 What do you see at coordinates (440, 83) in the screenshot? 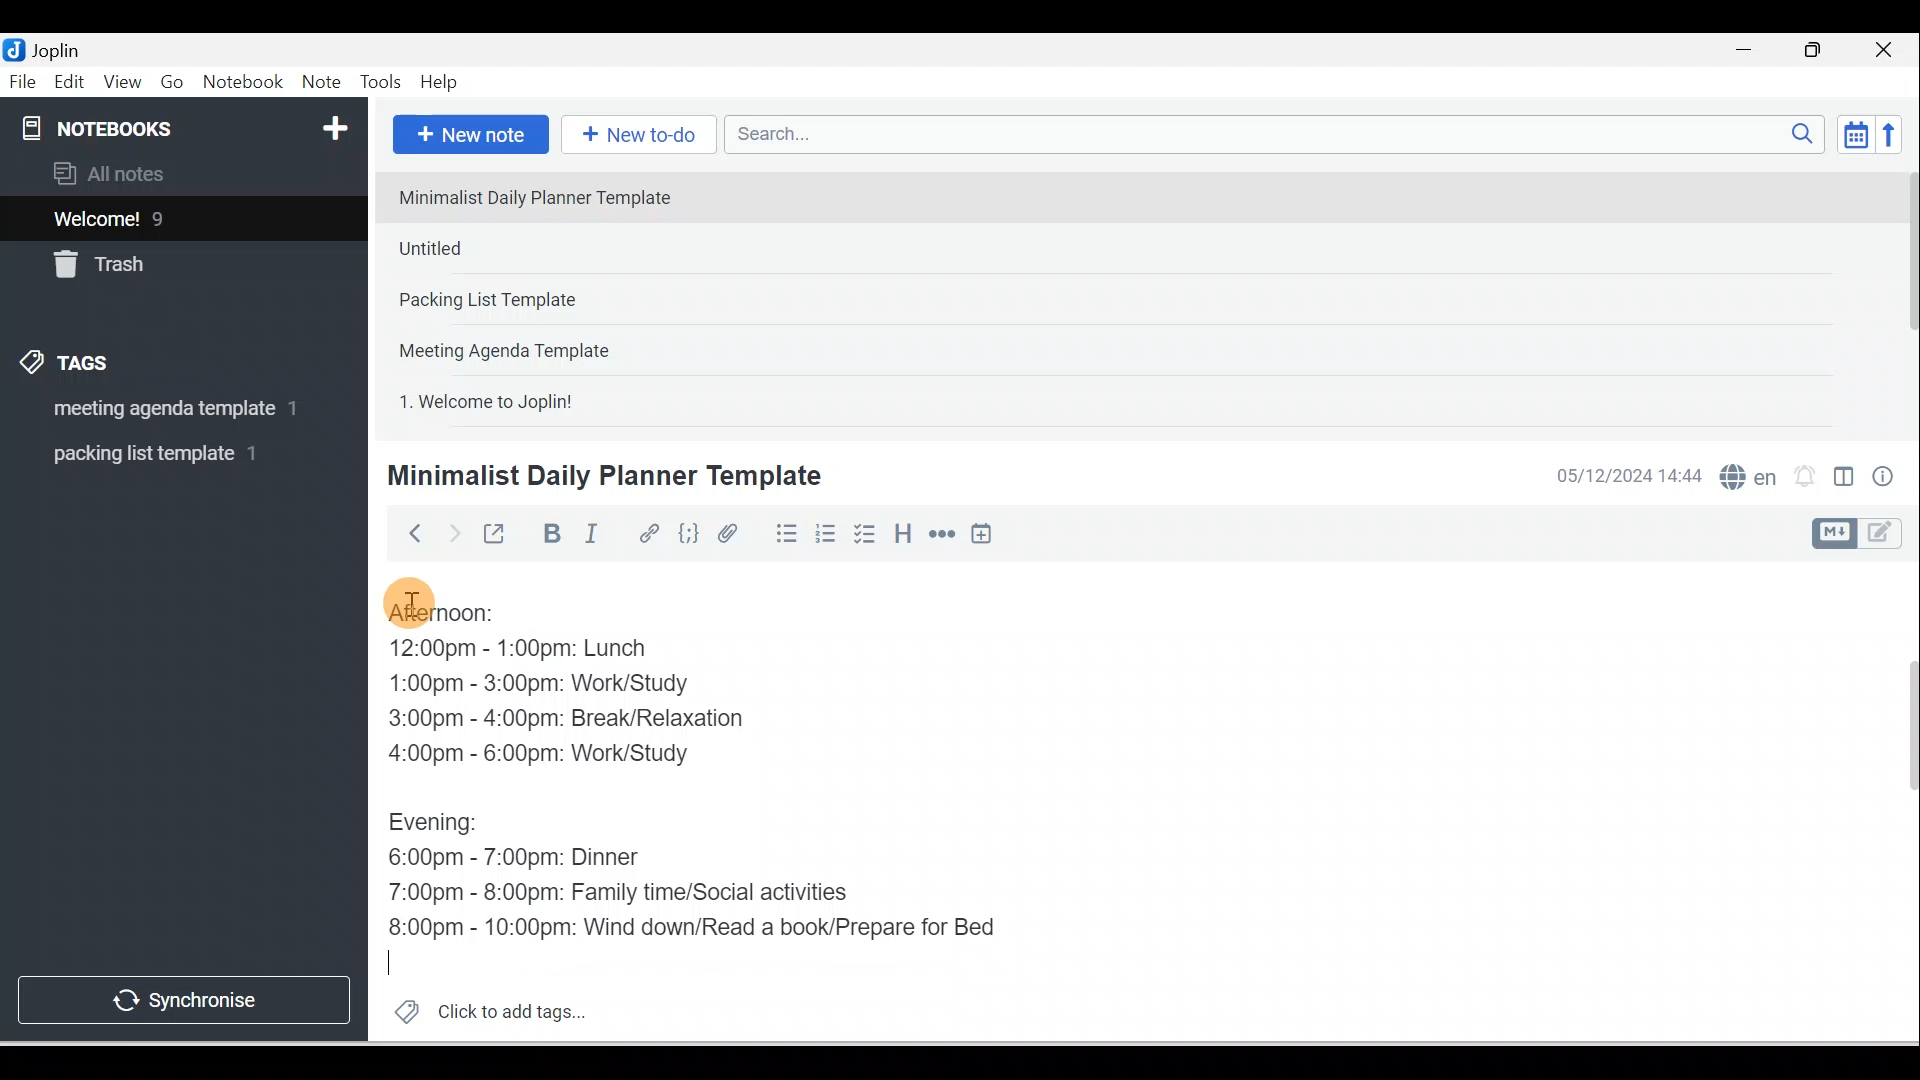
I see `Help` at bounding box center [440, 83].